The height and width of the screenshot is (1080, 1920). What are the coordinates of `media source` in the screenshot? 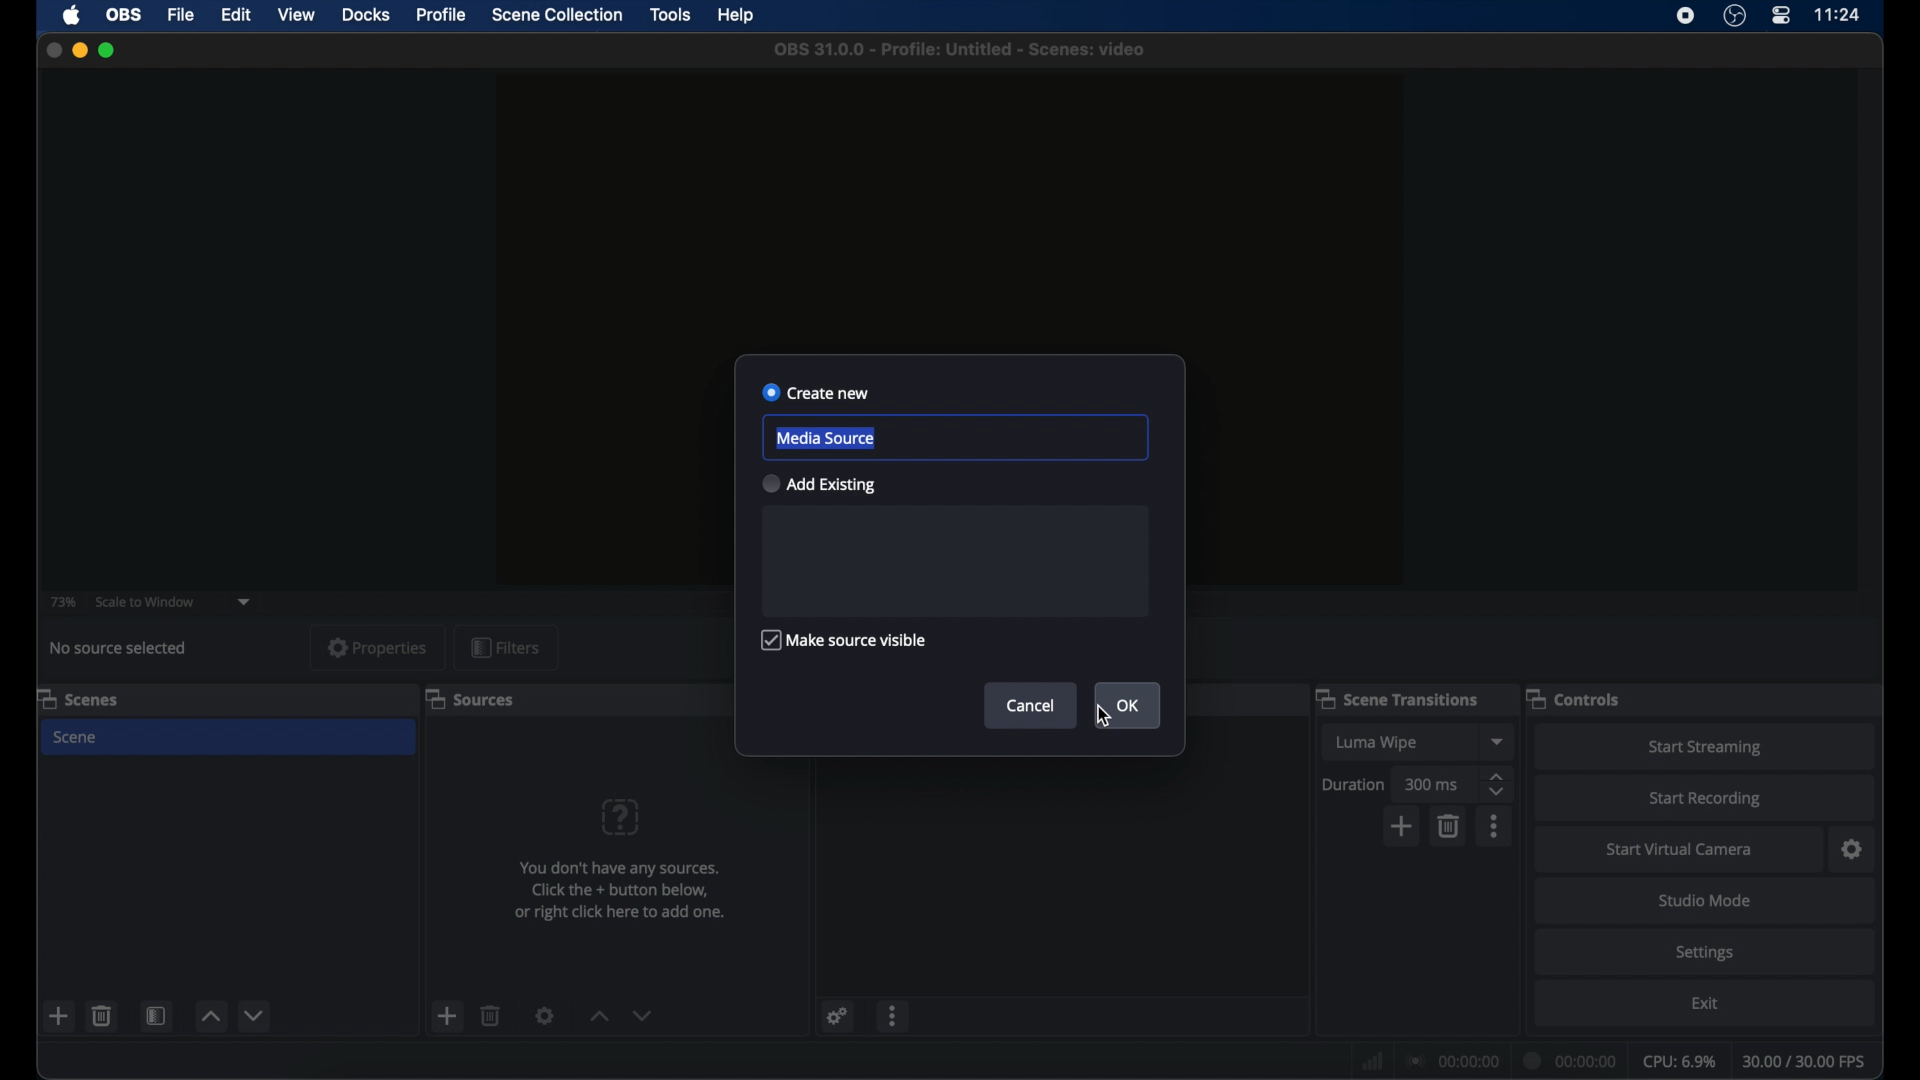 It's located at (826, 438).